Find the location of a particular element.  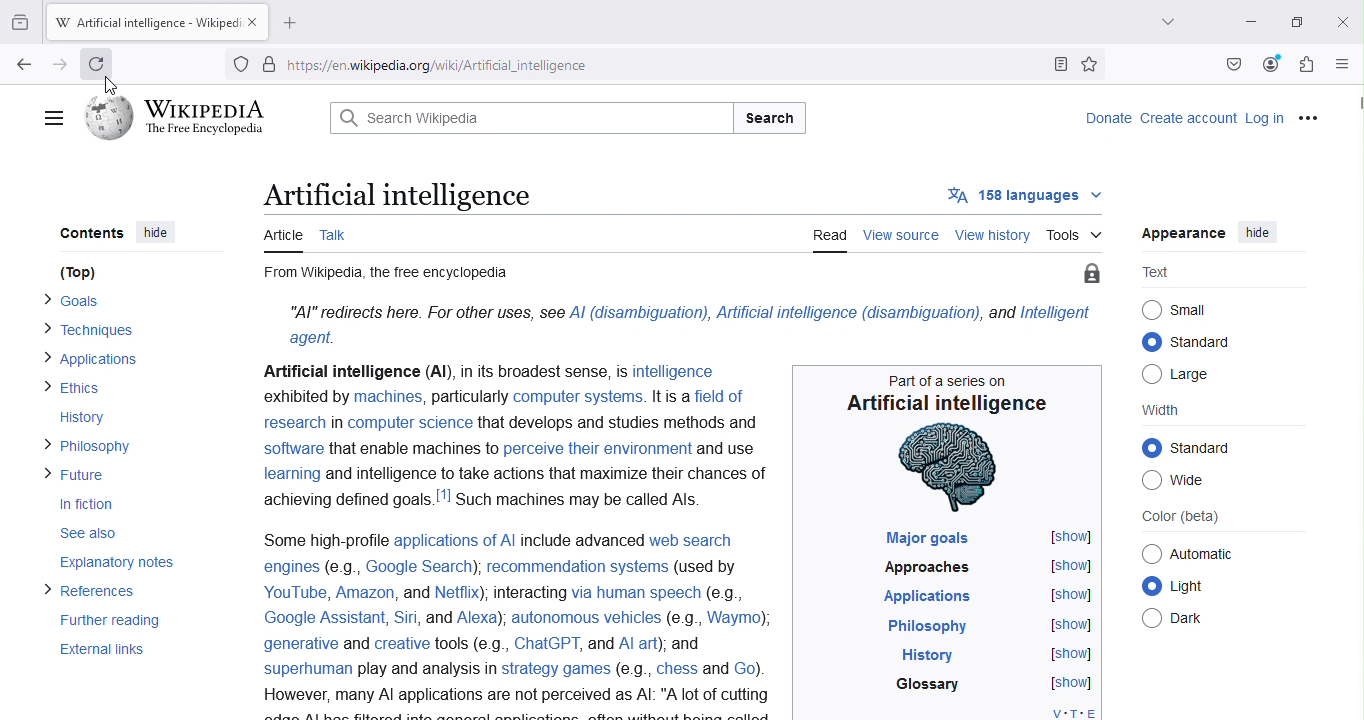

Log in is located at coordinates (1265, 119).